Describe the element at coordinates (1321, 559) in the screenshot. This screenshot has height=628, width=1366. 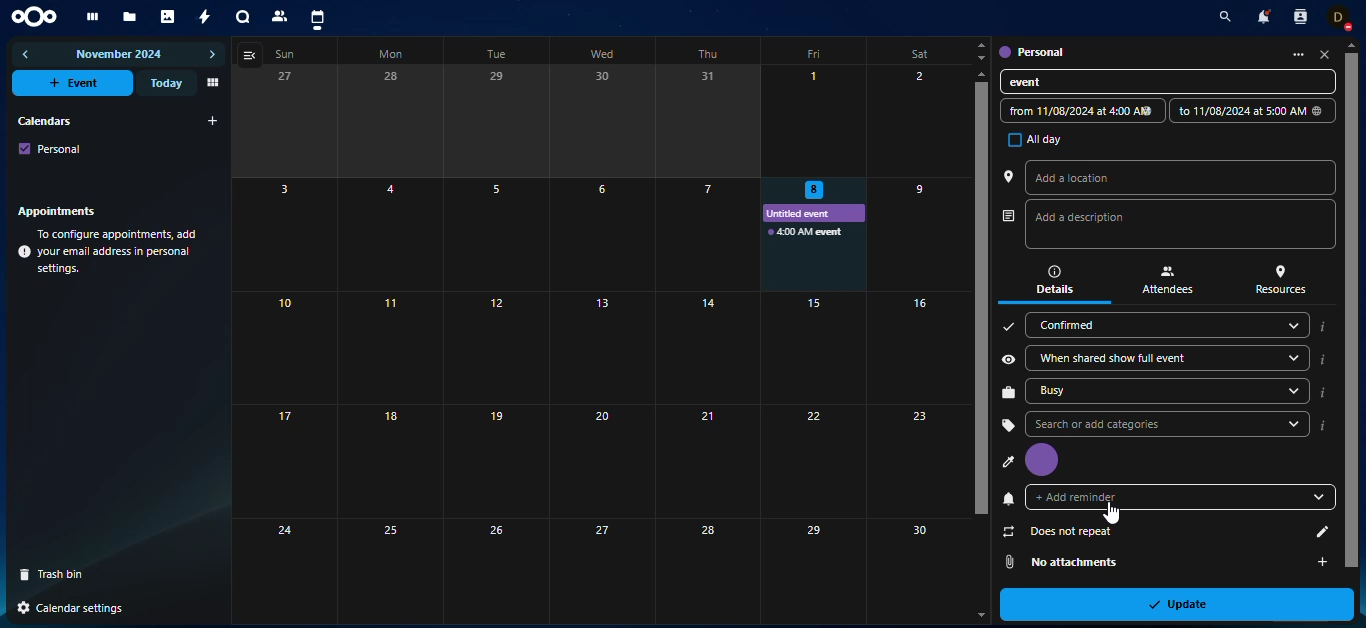
I see `add` at that location.